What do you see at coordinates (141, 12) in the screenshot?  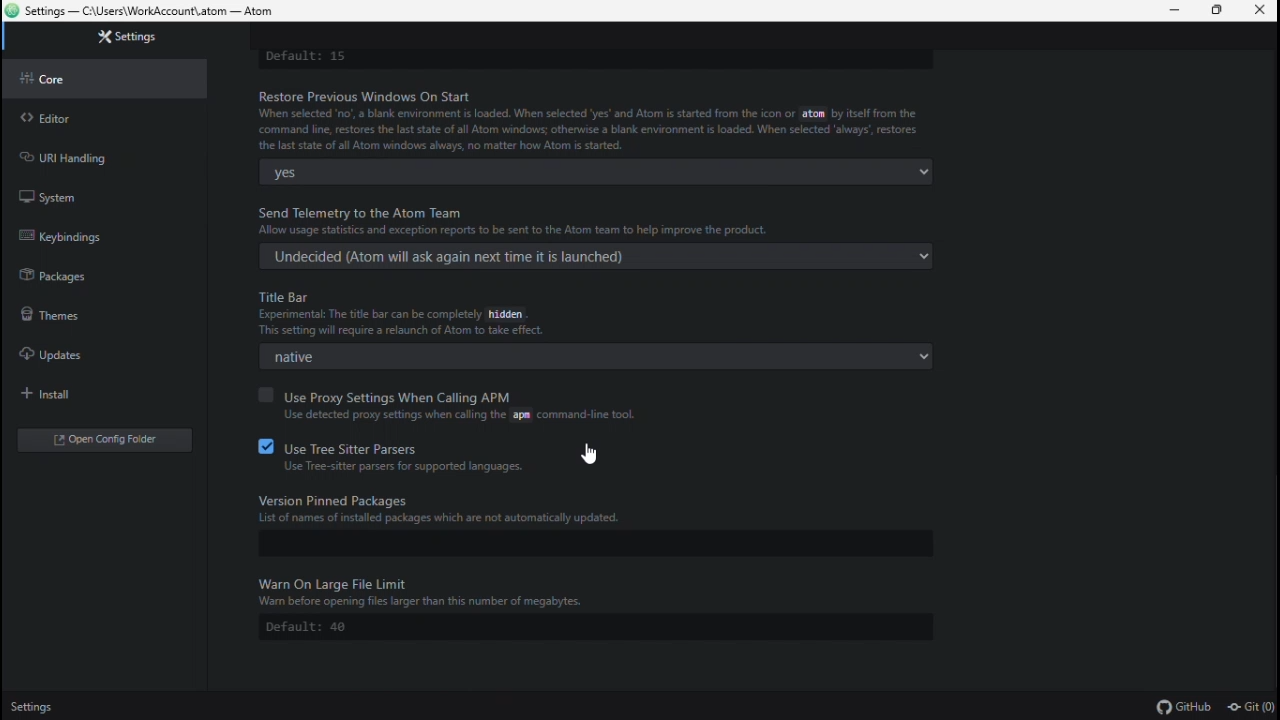 I see `File name and file path` at bounding box center [141, 12].